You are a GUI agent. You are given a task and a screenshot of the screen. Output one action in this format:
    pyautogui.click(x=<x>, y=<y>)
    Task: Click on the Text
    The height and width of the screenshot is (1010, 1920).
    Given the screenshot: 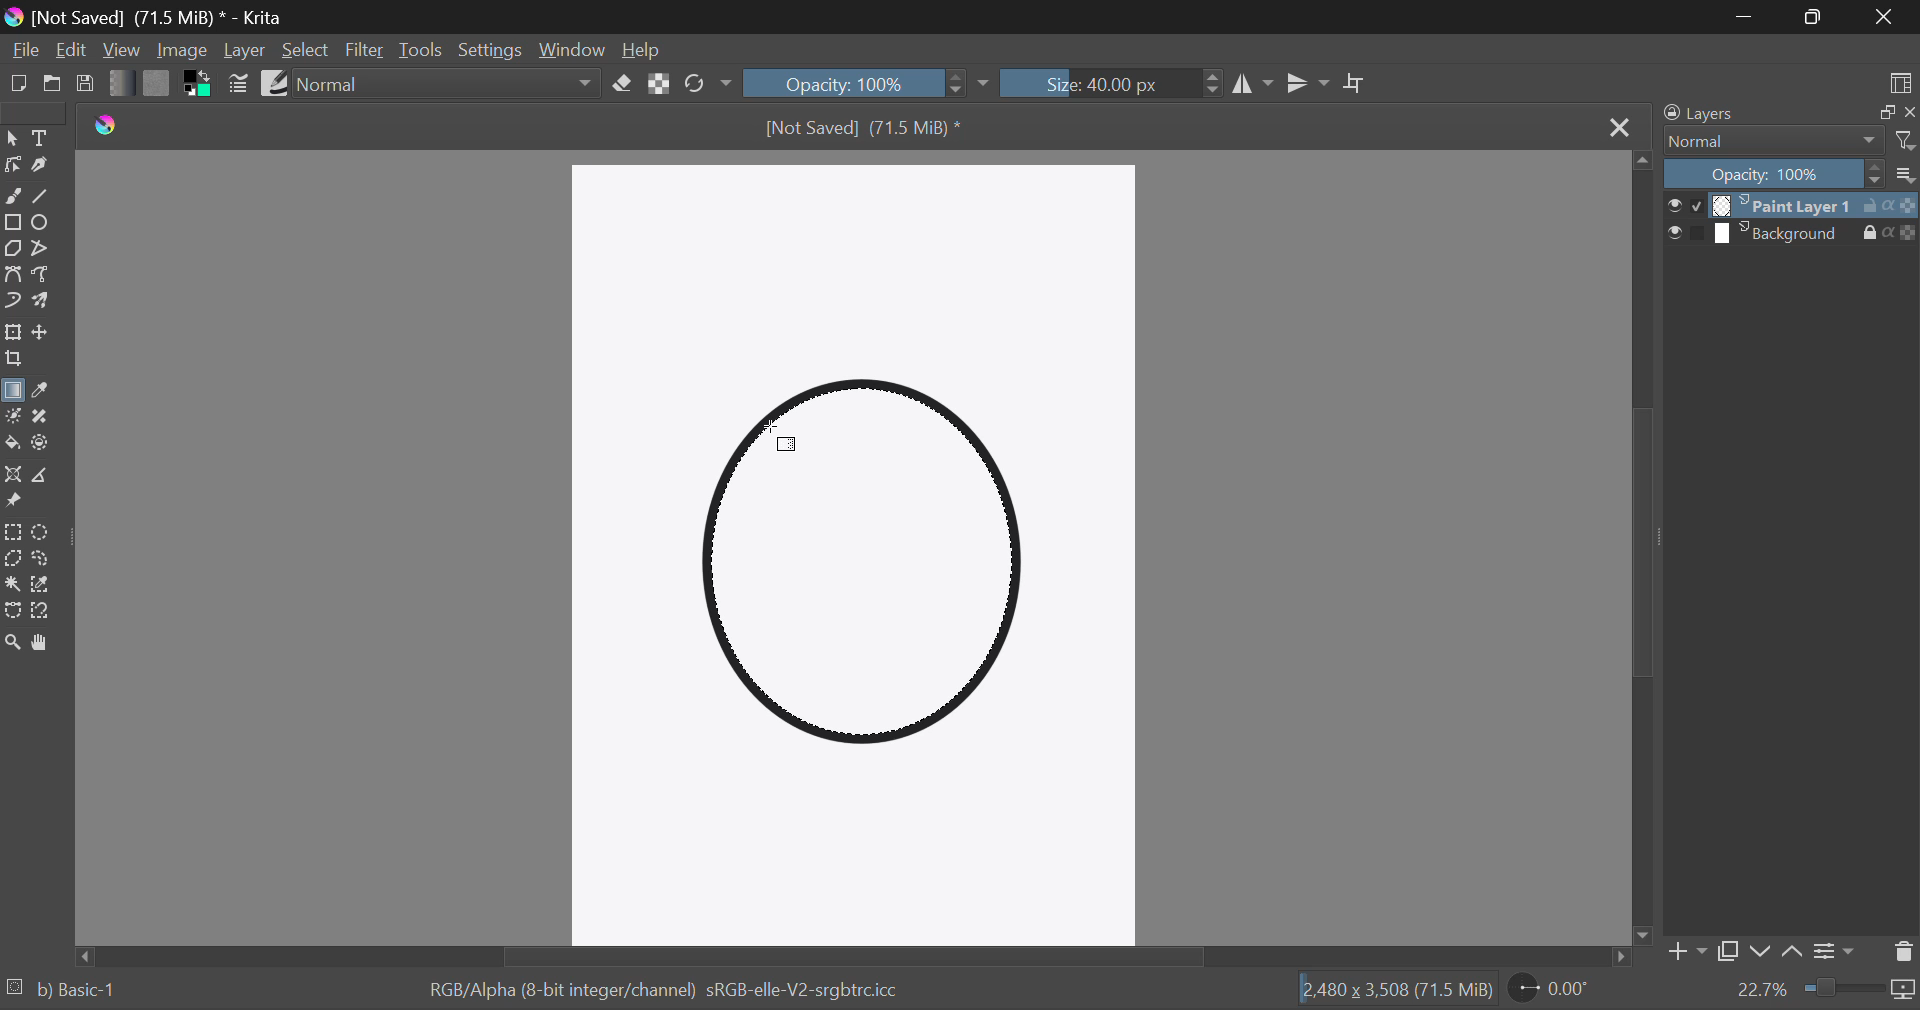 What is the action you would take?
    pyautogui.click(x=44, y=139)
    